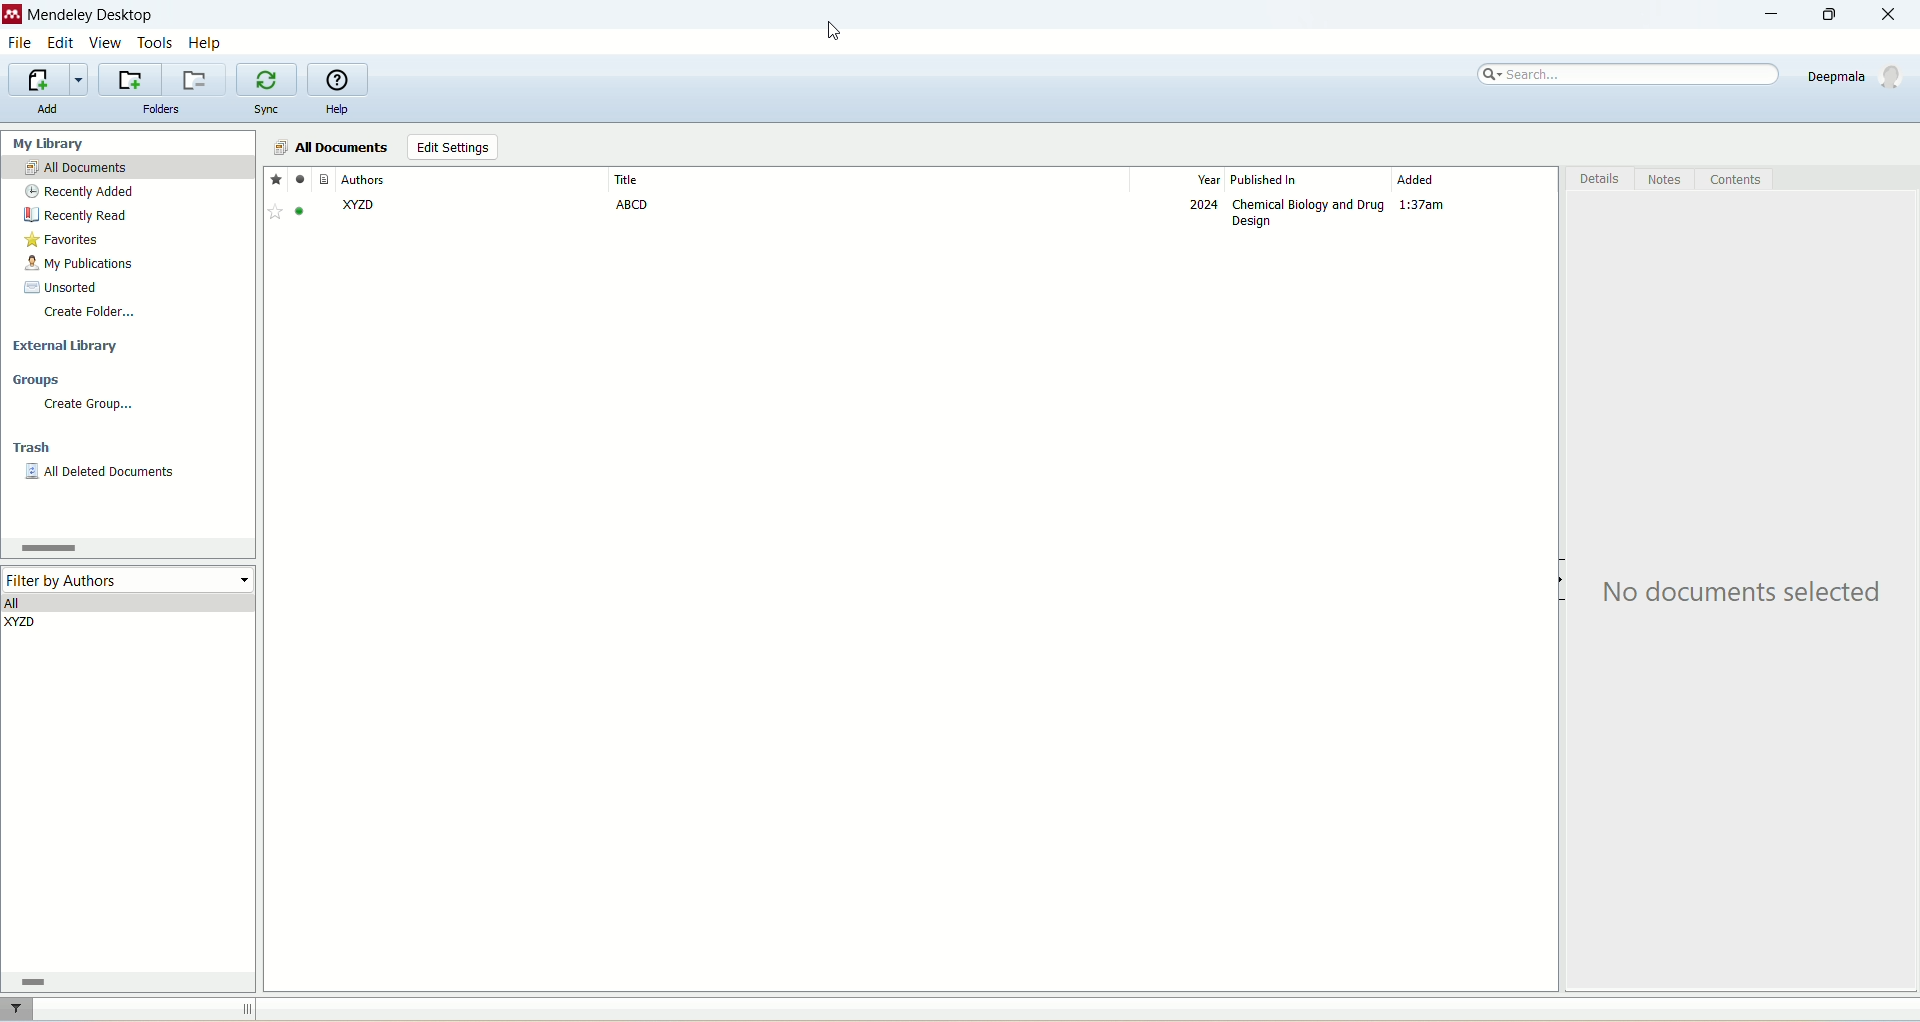 The height and width of the screenshot is (1022, 1920). I want to click on cursor, so click(841, 32).